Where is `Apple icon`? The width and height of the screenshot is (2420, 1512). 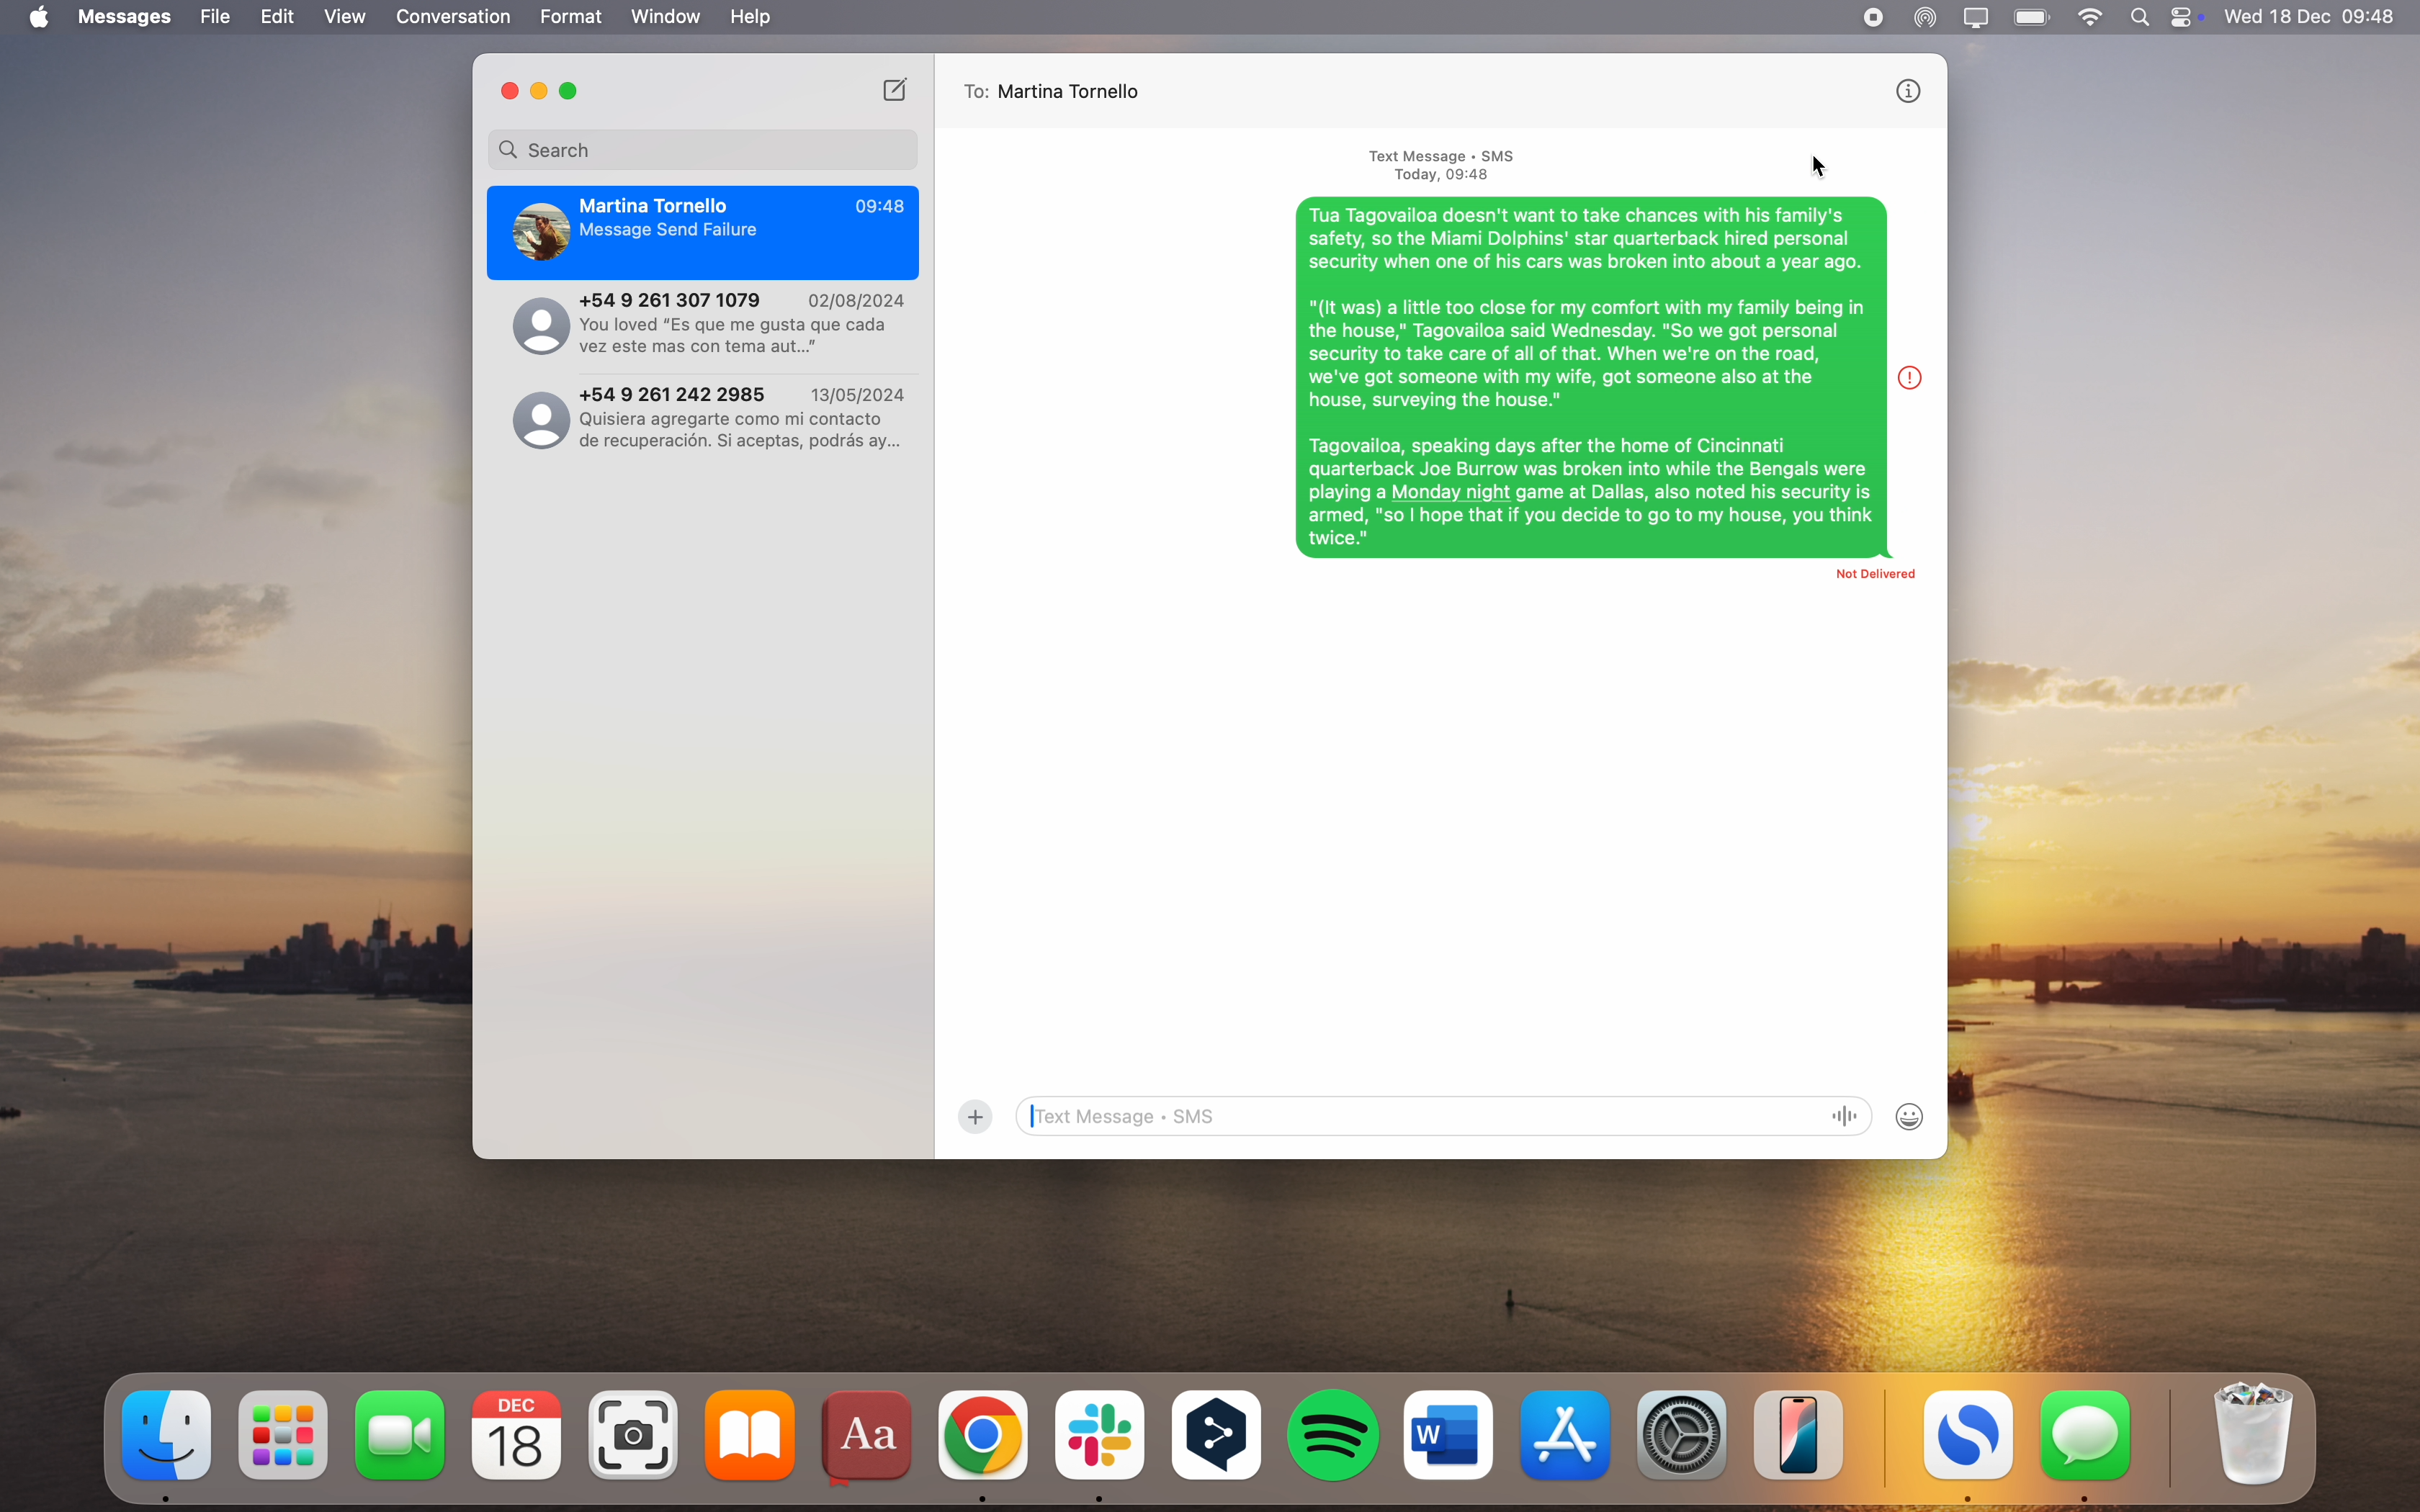 Apple icon is located at coordinates (35, 18).